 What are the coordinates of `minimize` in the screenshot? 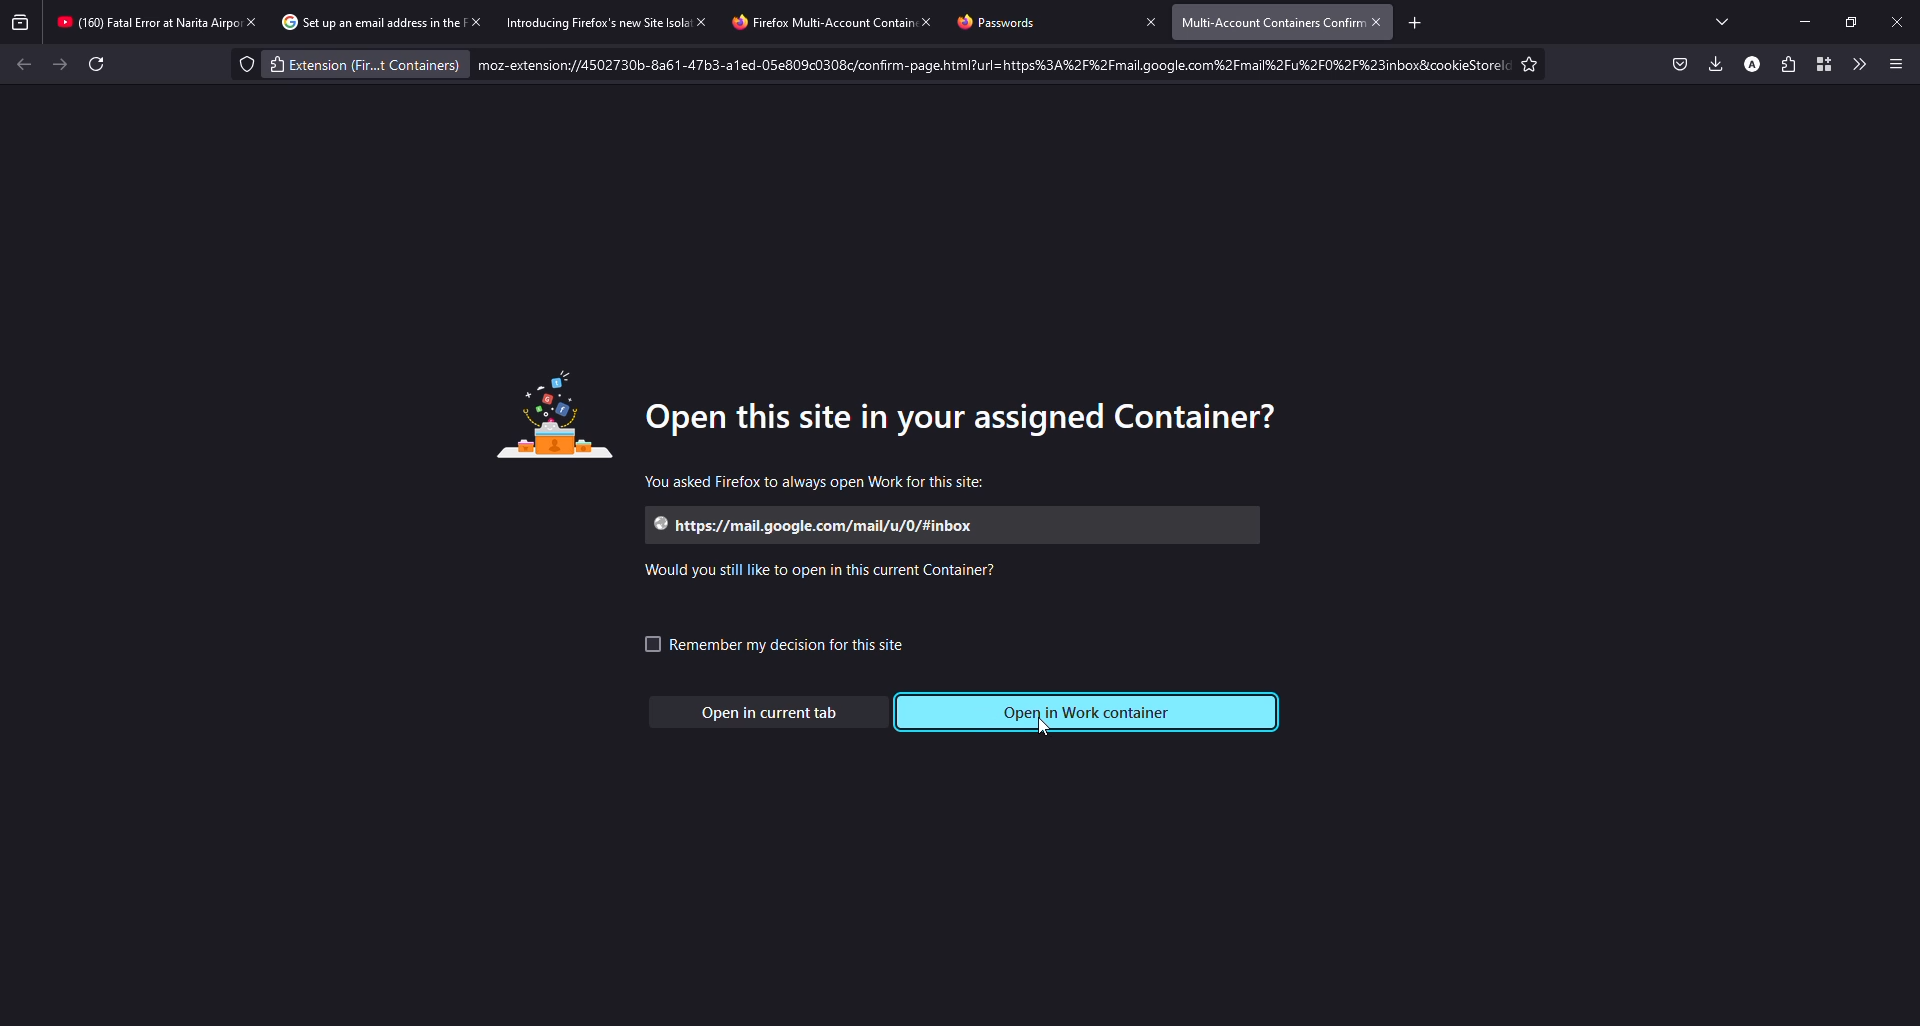 It's located at (1796, 21).